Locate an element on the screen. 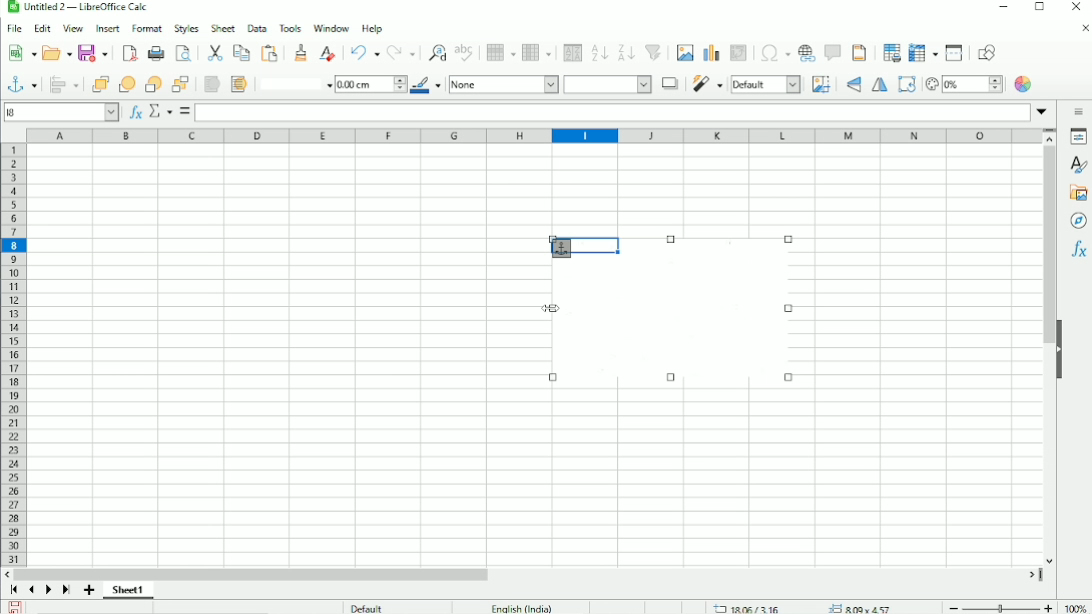 This screenshot has width=1092, height=614. Headers and footers is located at coordinates (859, 53).